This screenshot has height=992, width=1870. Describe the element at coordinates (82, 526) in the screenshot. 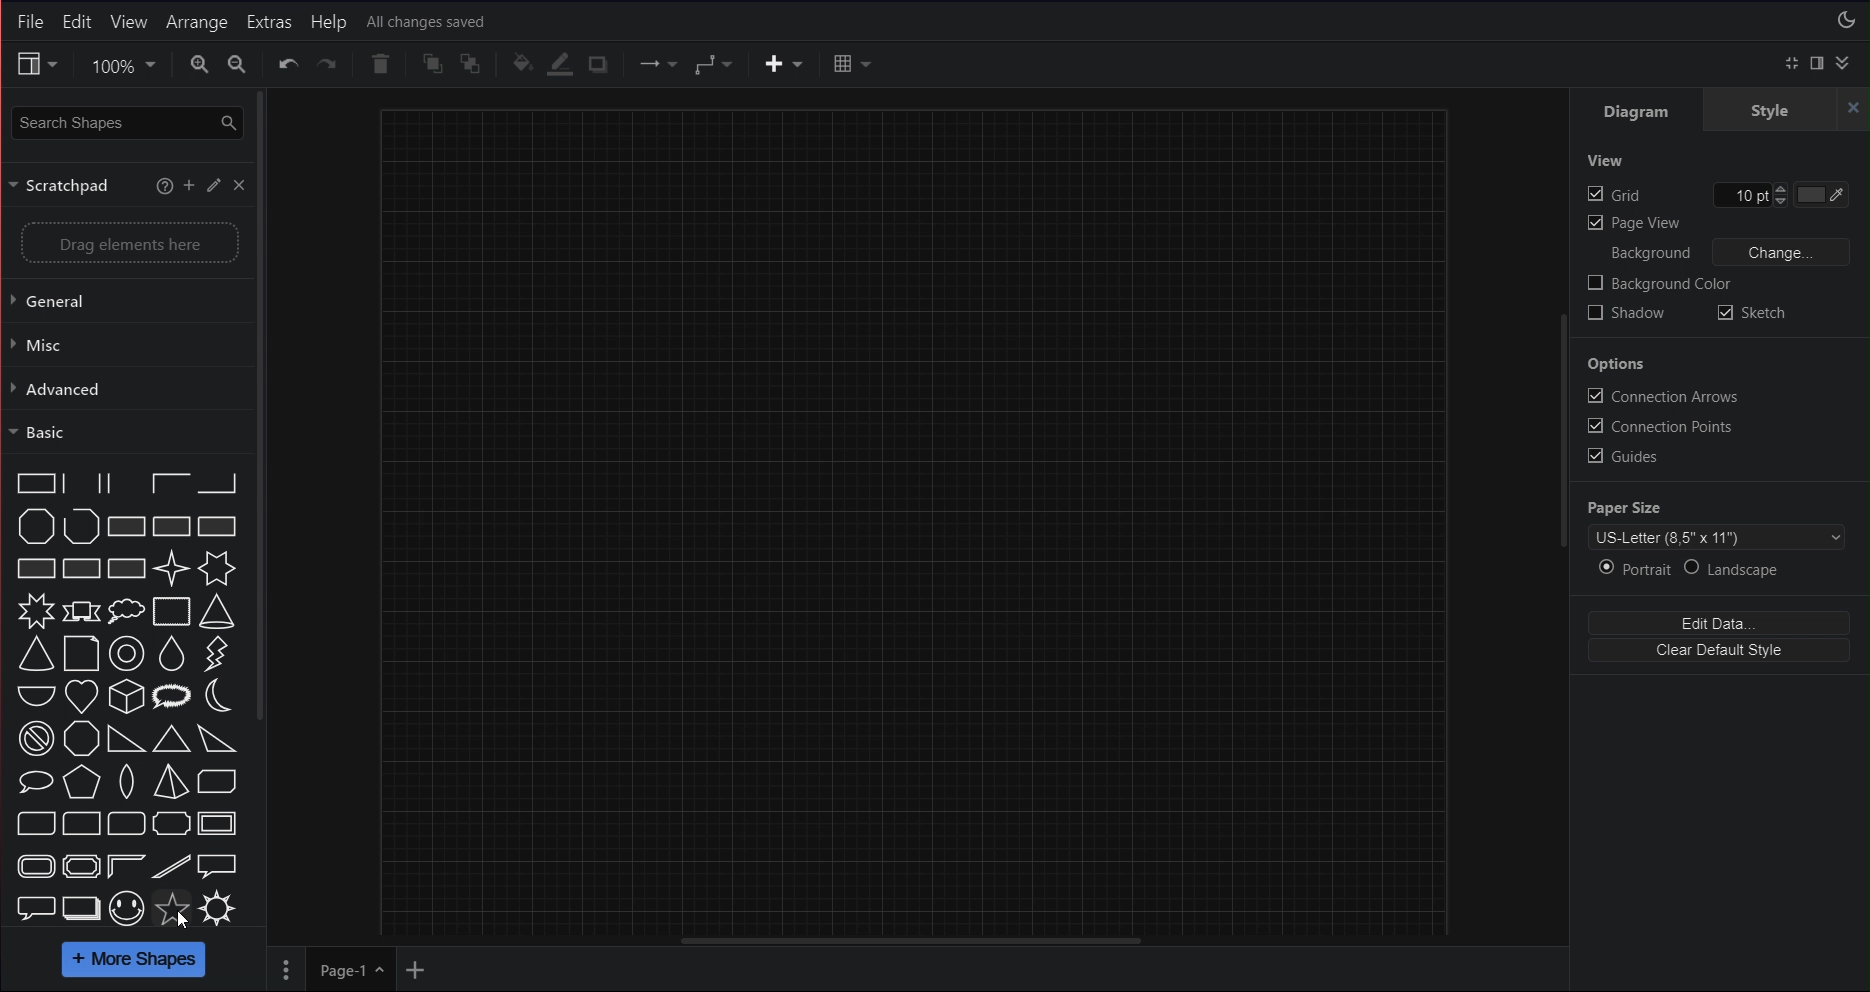

I see `polyline` at that location.